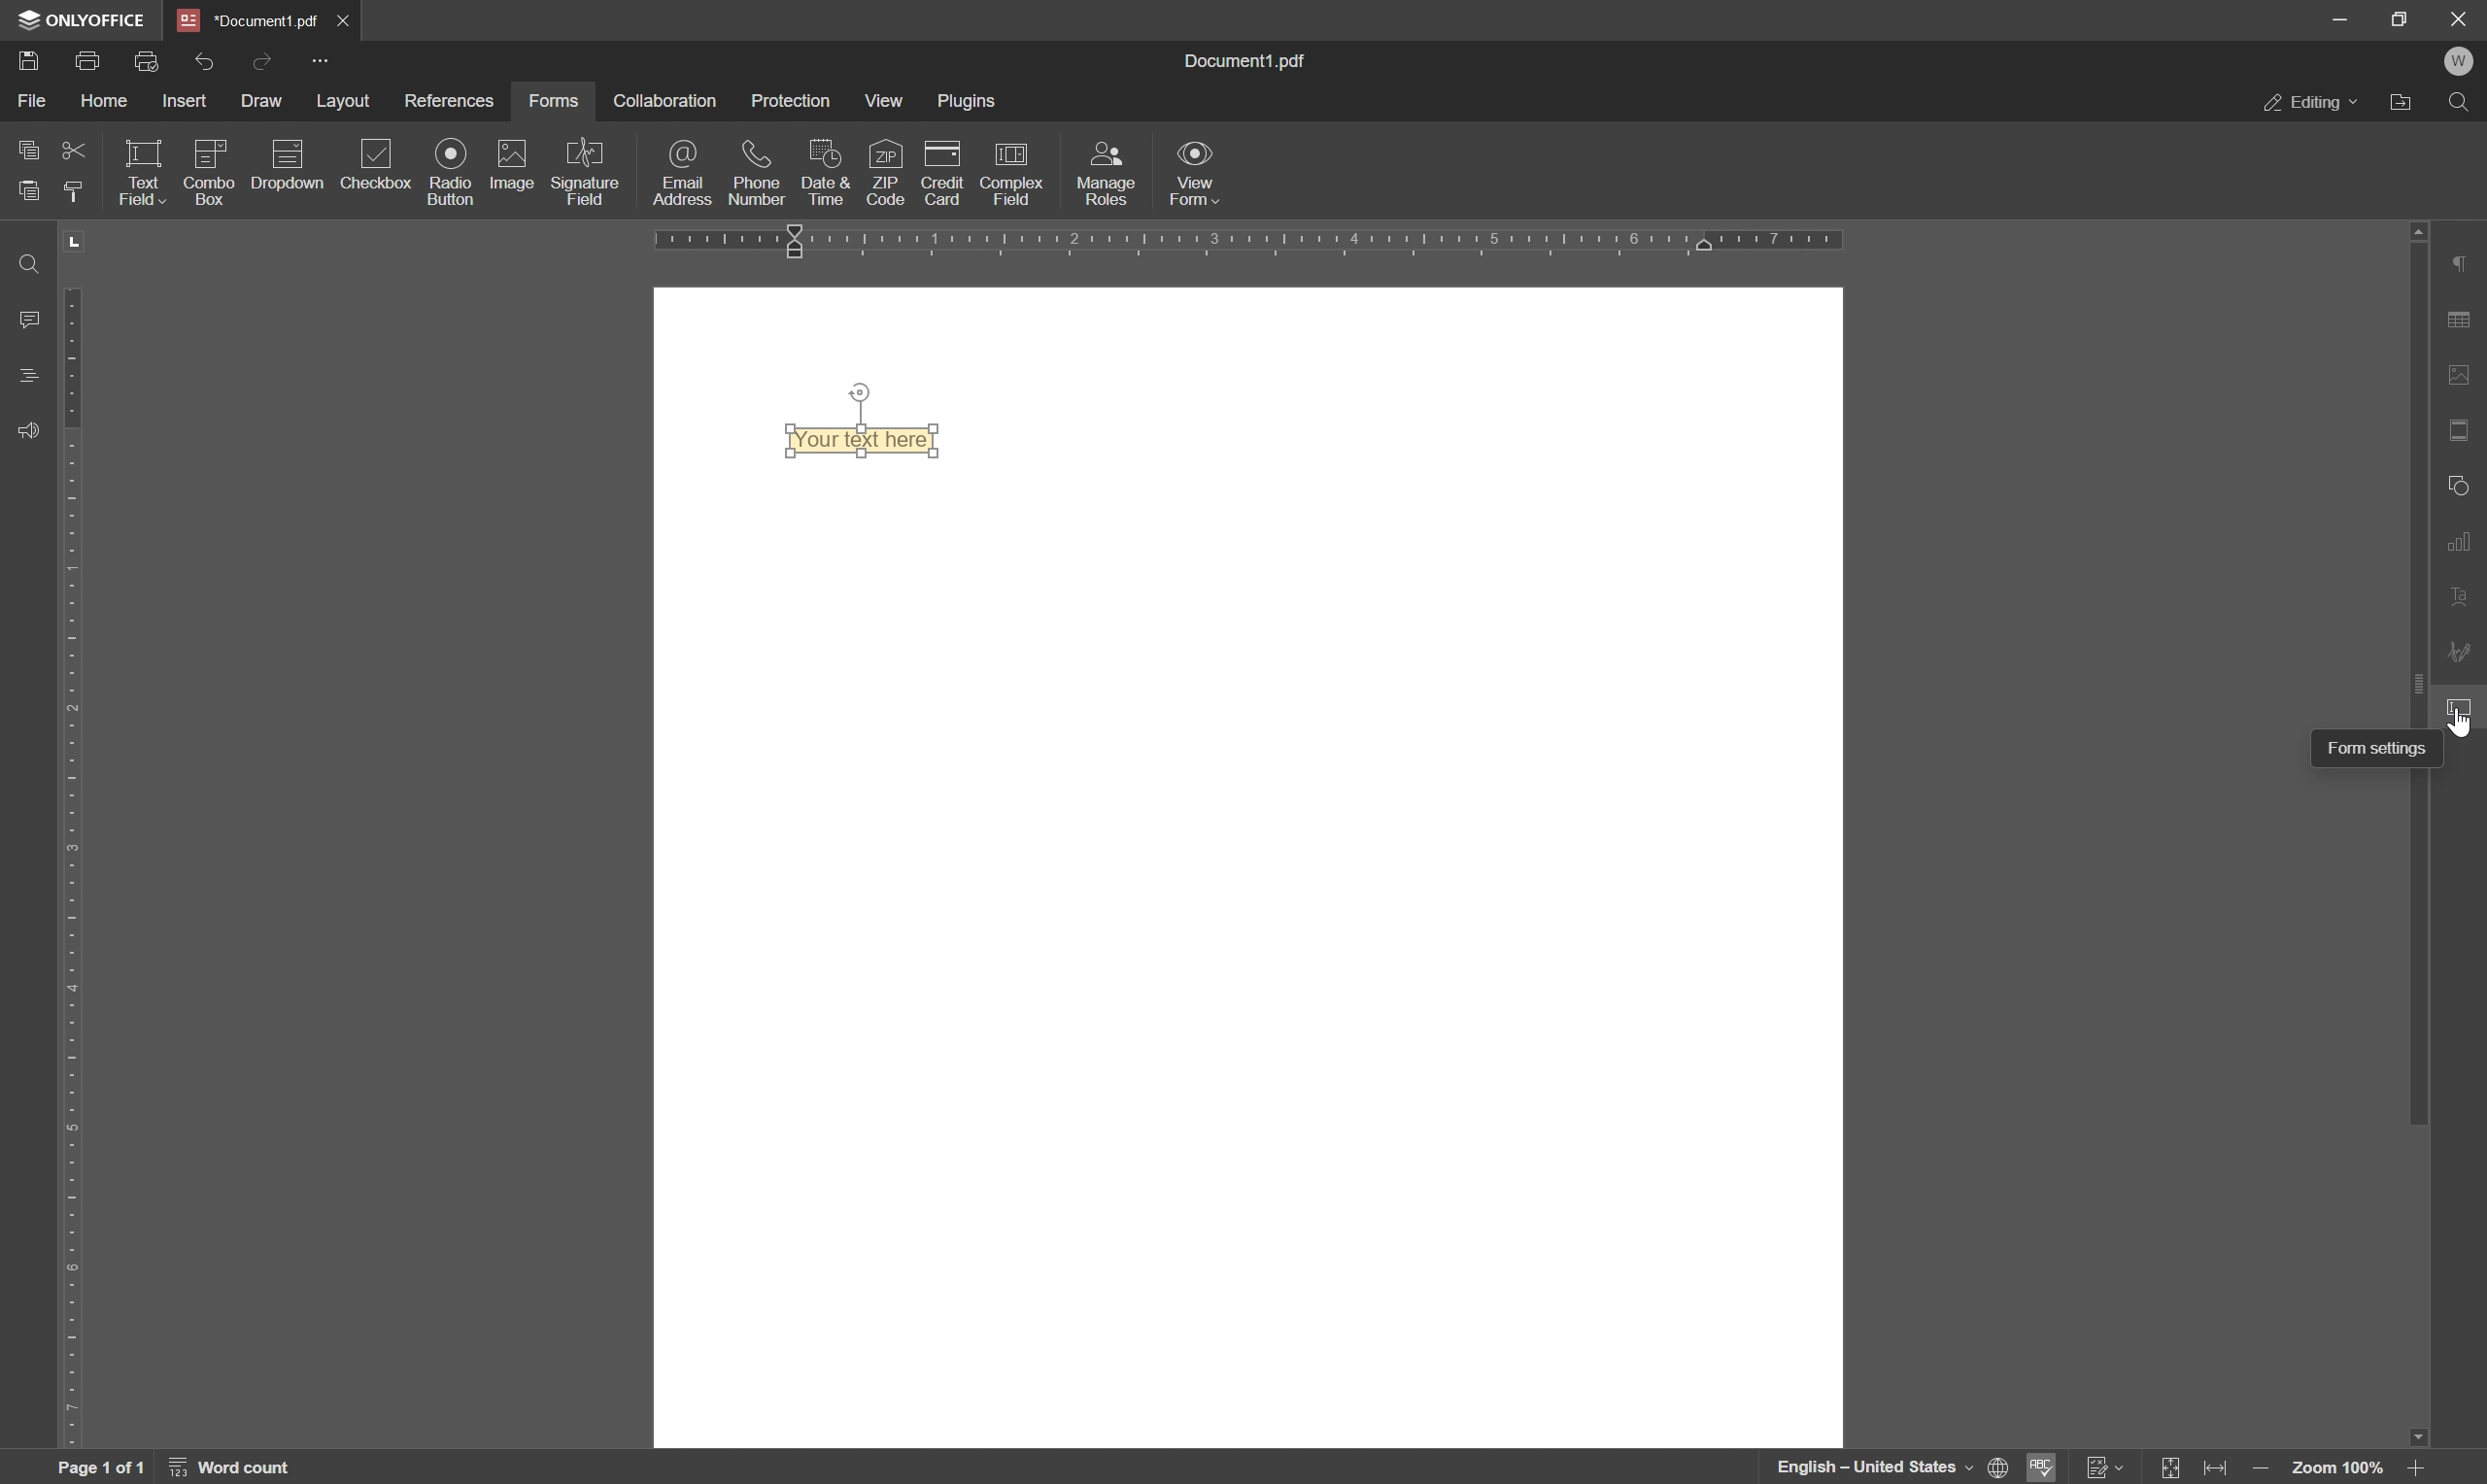 The height and width of the screenshot is (1484, 2487). I want to click on zoom in, so click(2267, 1469).